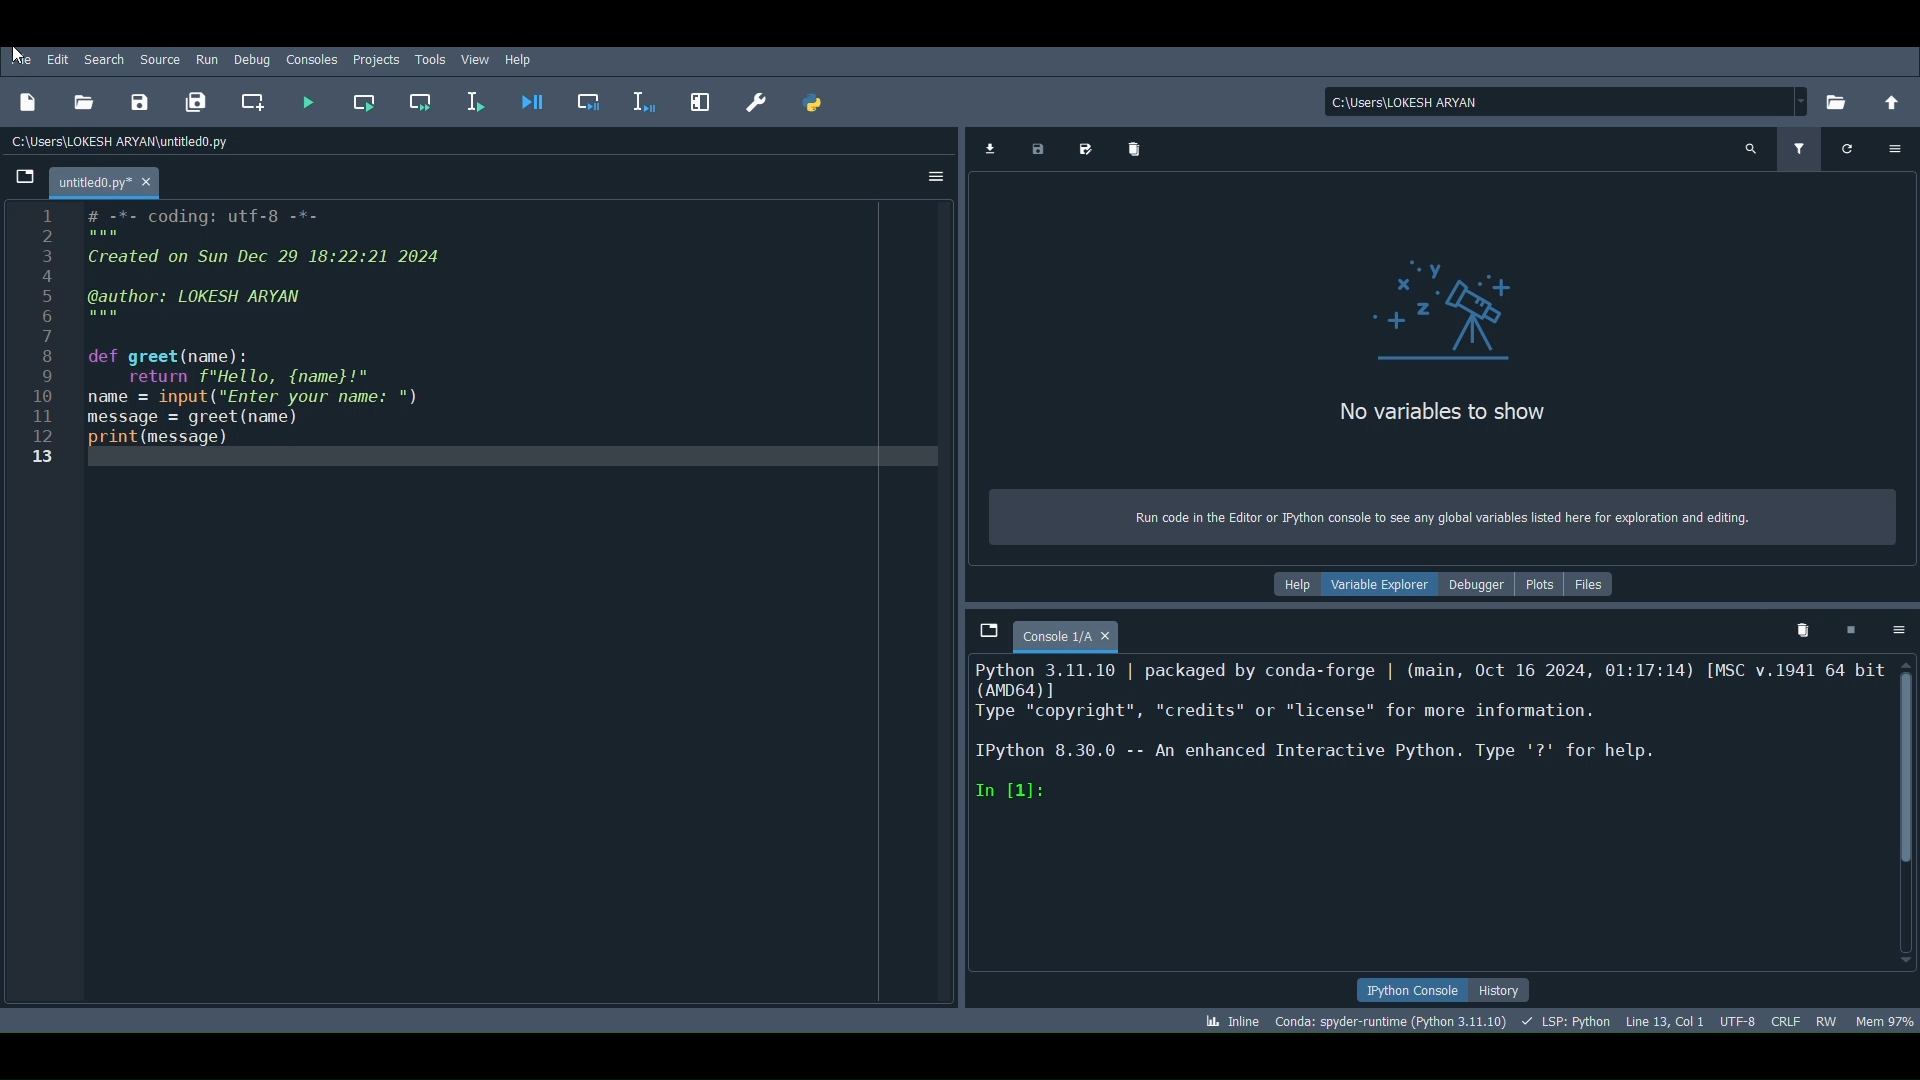 Image resolution: width=1920 pixels, height=1080 pixels. Describe the element at coordinates (1880, 1018) in the screenshot. I see `Global memory usage` at that location.